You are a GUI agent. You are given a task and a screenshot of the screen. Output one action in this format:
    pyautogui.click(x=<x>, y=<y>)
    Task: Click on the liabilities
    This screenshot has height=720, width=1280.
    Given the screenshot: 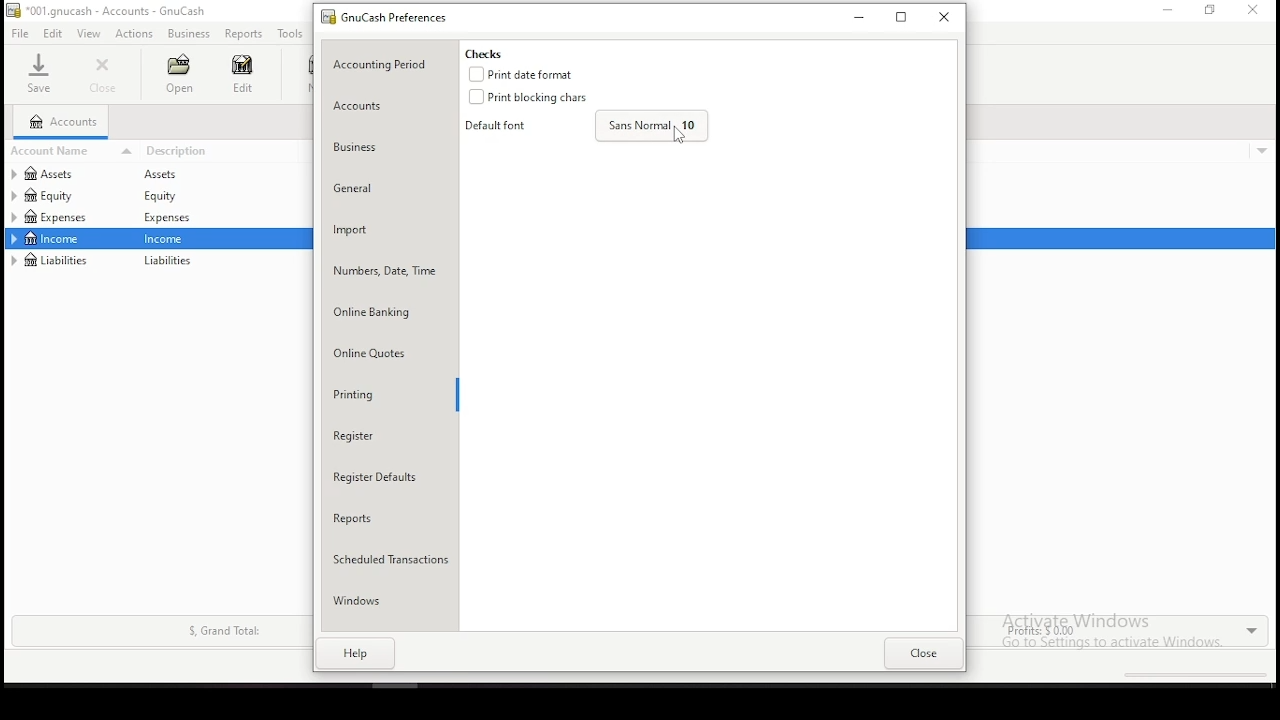 What is the action you would take?
    pyautogui.click(x=52, y=260)
    